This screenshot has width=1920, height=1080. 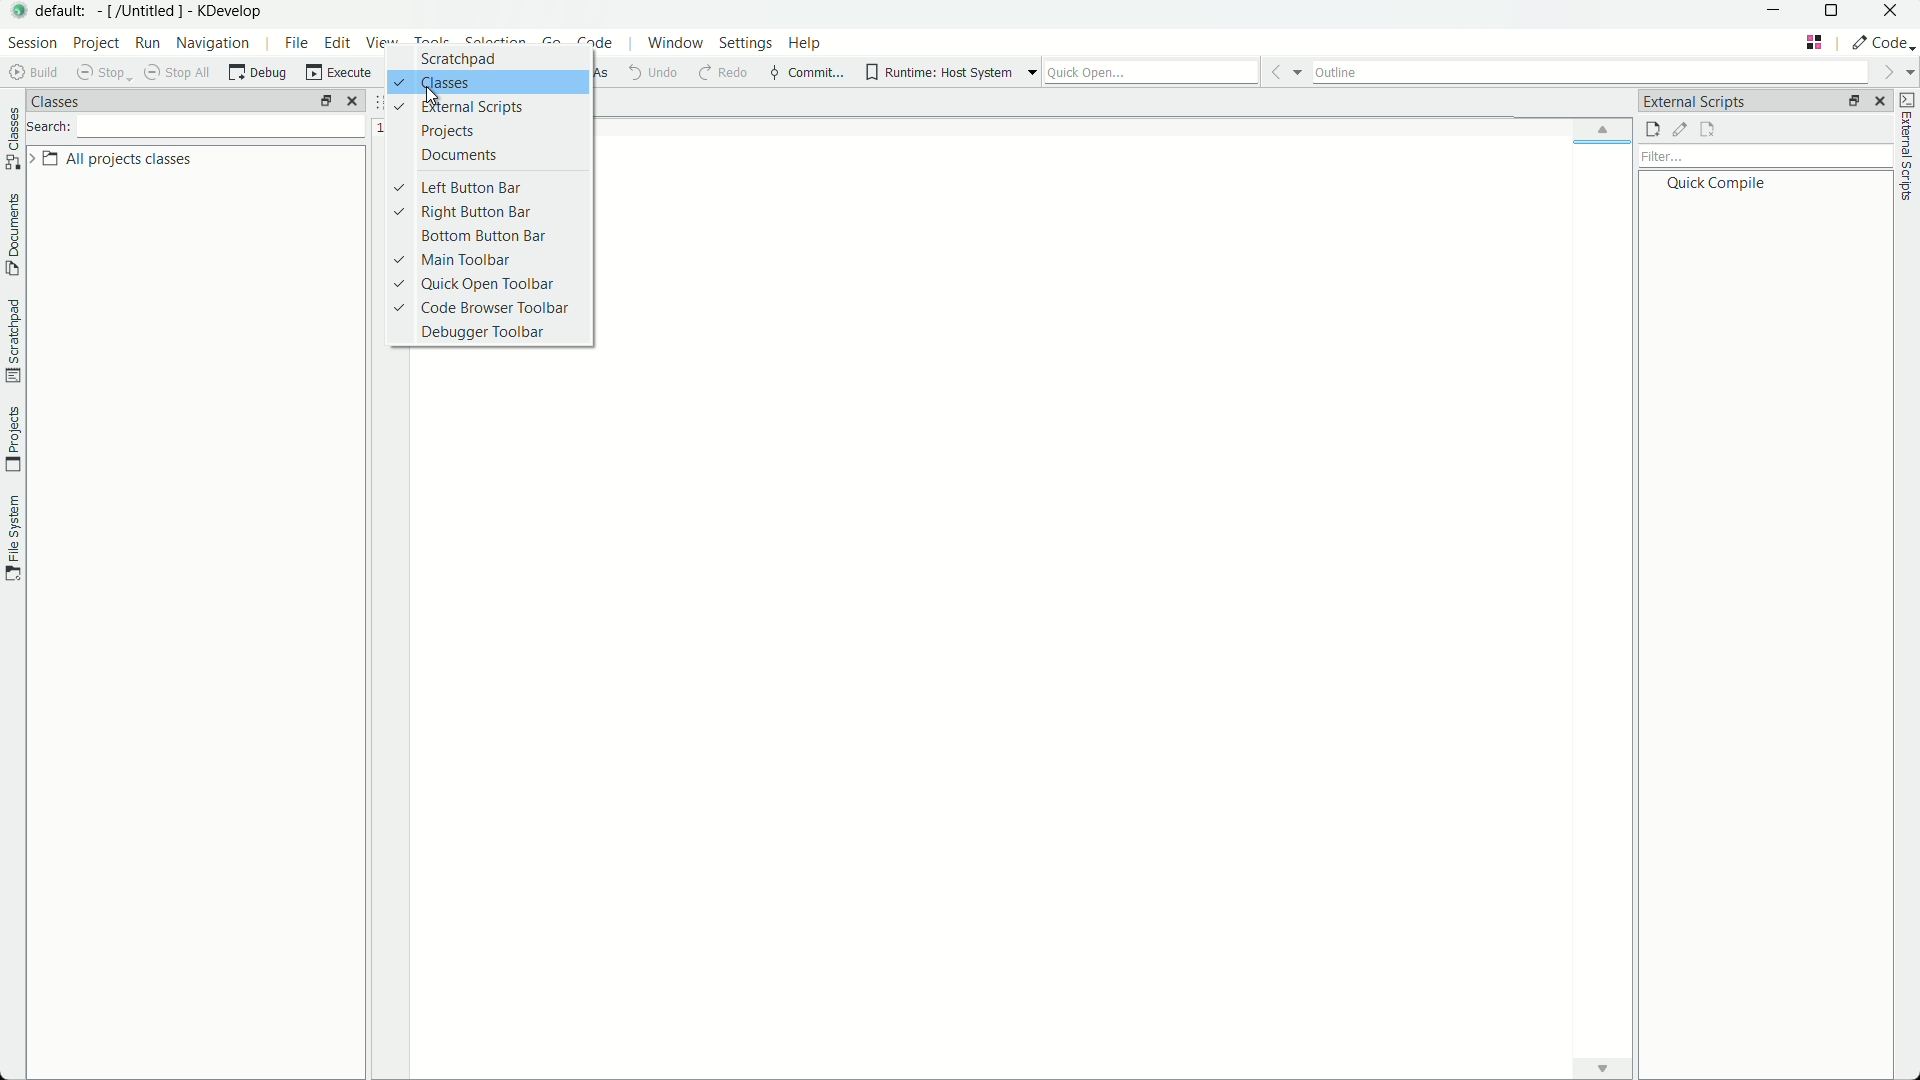 I want to click on kdevelop, so click(x=231, y=11).